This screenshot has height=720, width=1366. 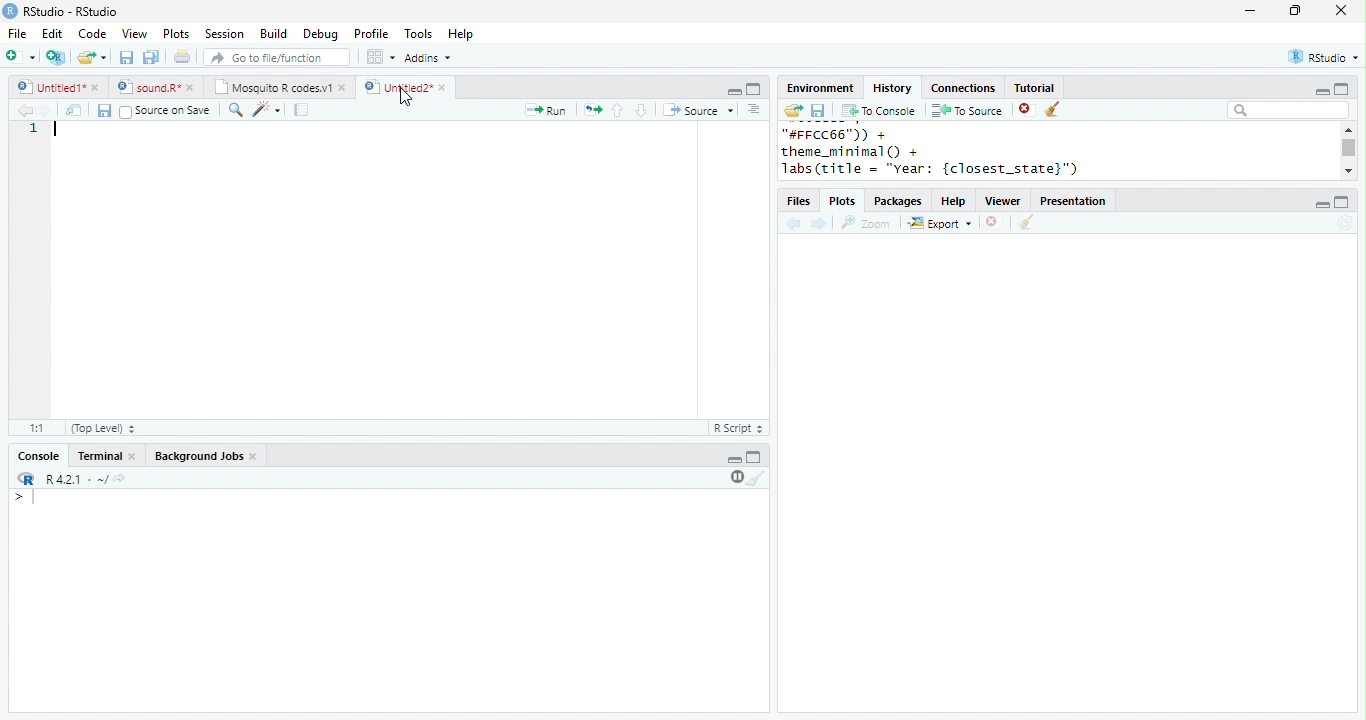 I want to click on search, so click(x=233, y=110).